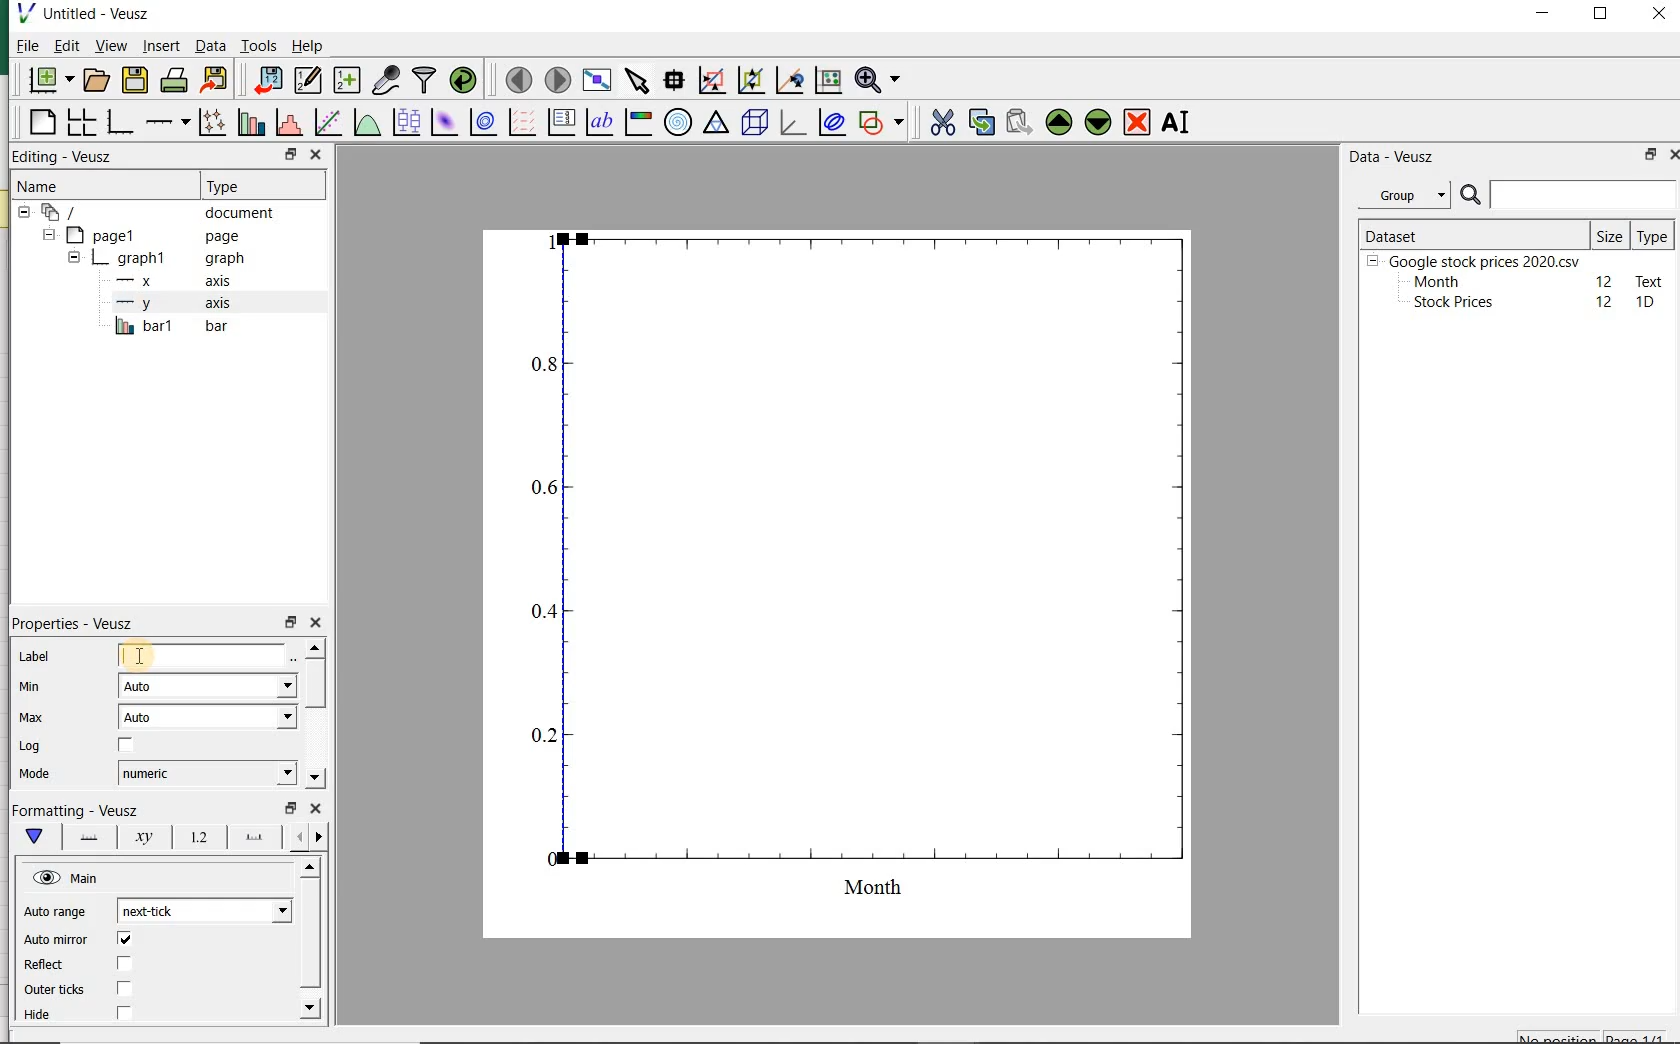 The height and width of the screenshot is (1044, 1680). What do you see at coordinates (307, 80) in the screenshot?
I see `edit and enter new datasets` at bounding box center [307, 80].